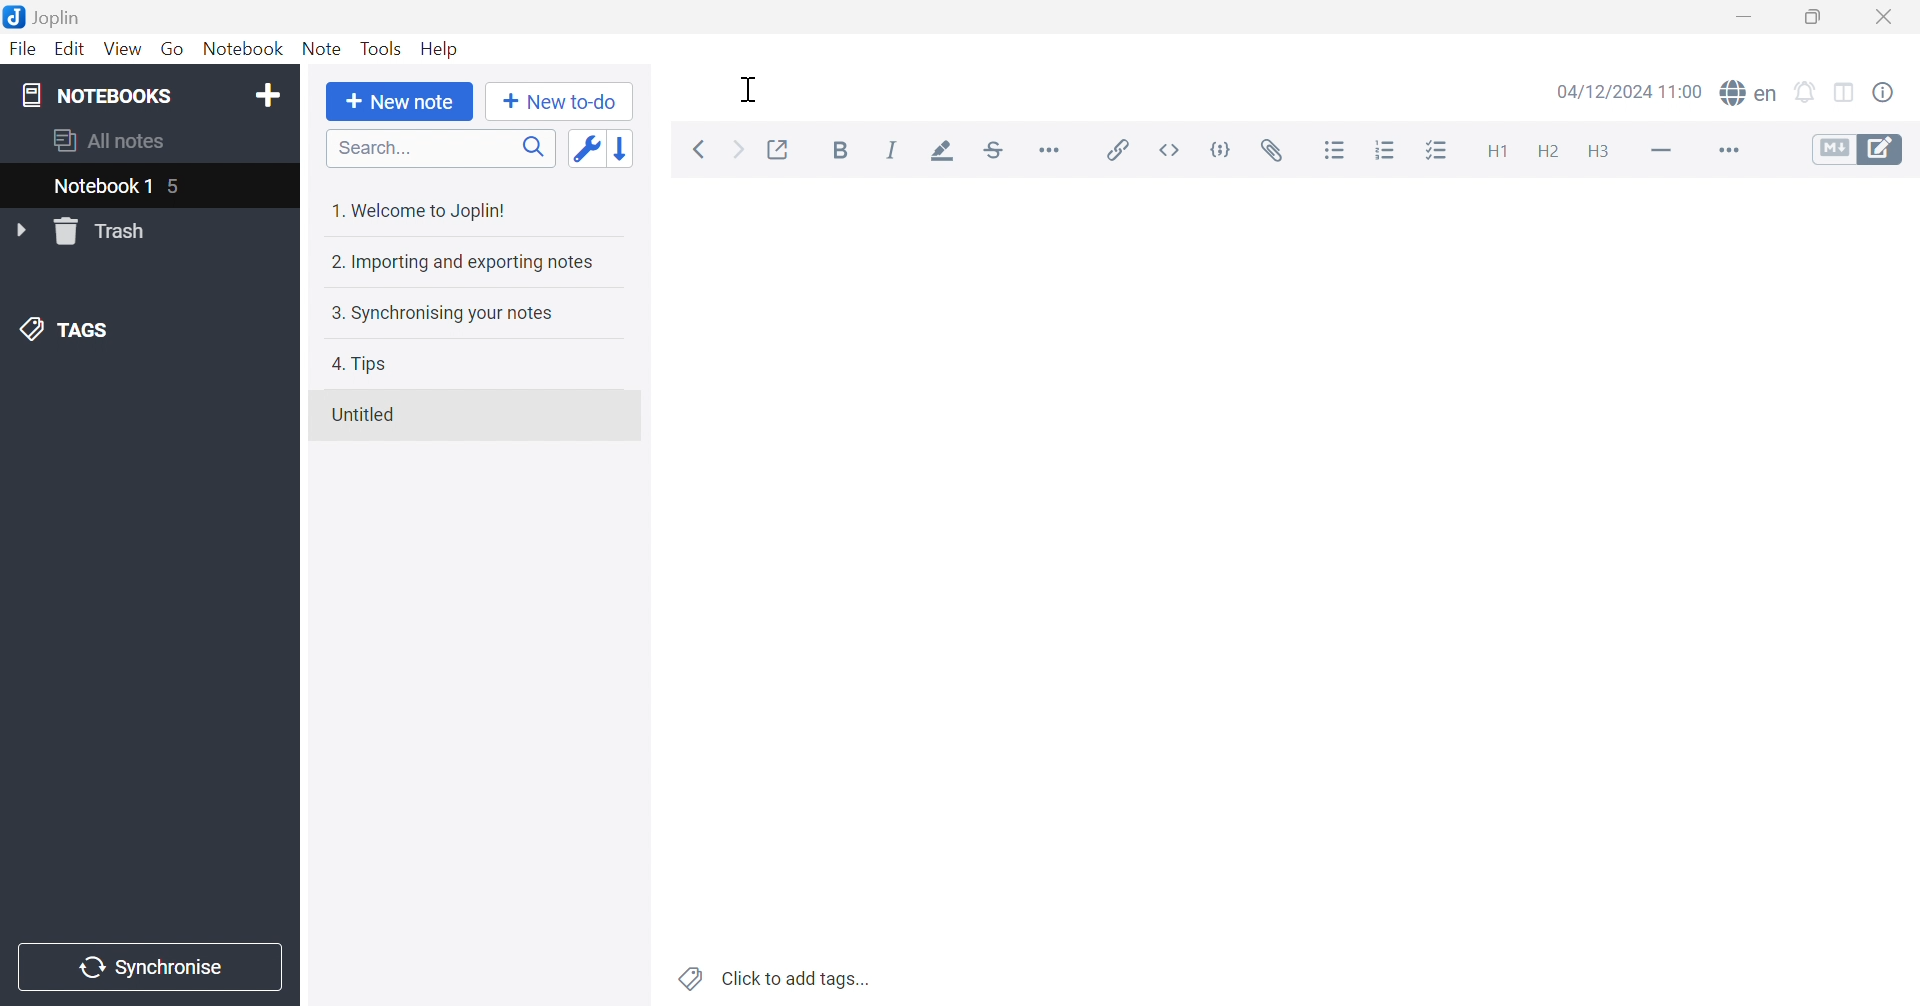 This screenshot has height=1006, width=1920. What do you see at coordinates (1225, 148) in the screenshot?
I see `Code` at bounding box center [1225, 148].